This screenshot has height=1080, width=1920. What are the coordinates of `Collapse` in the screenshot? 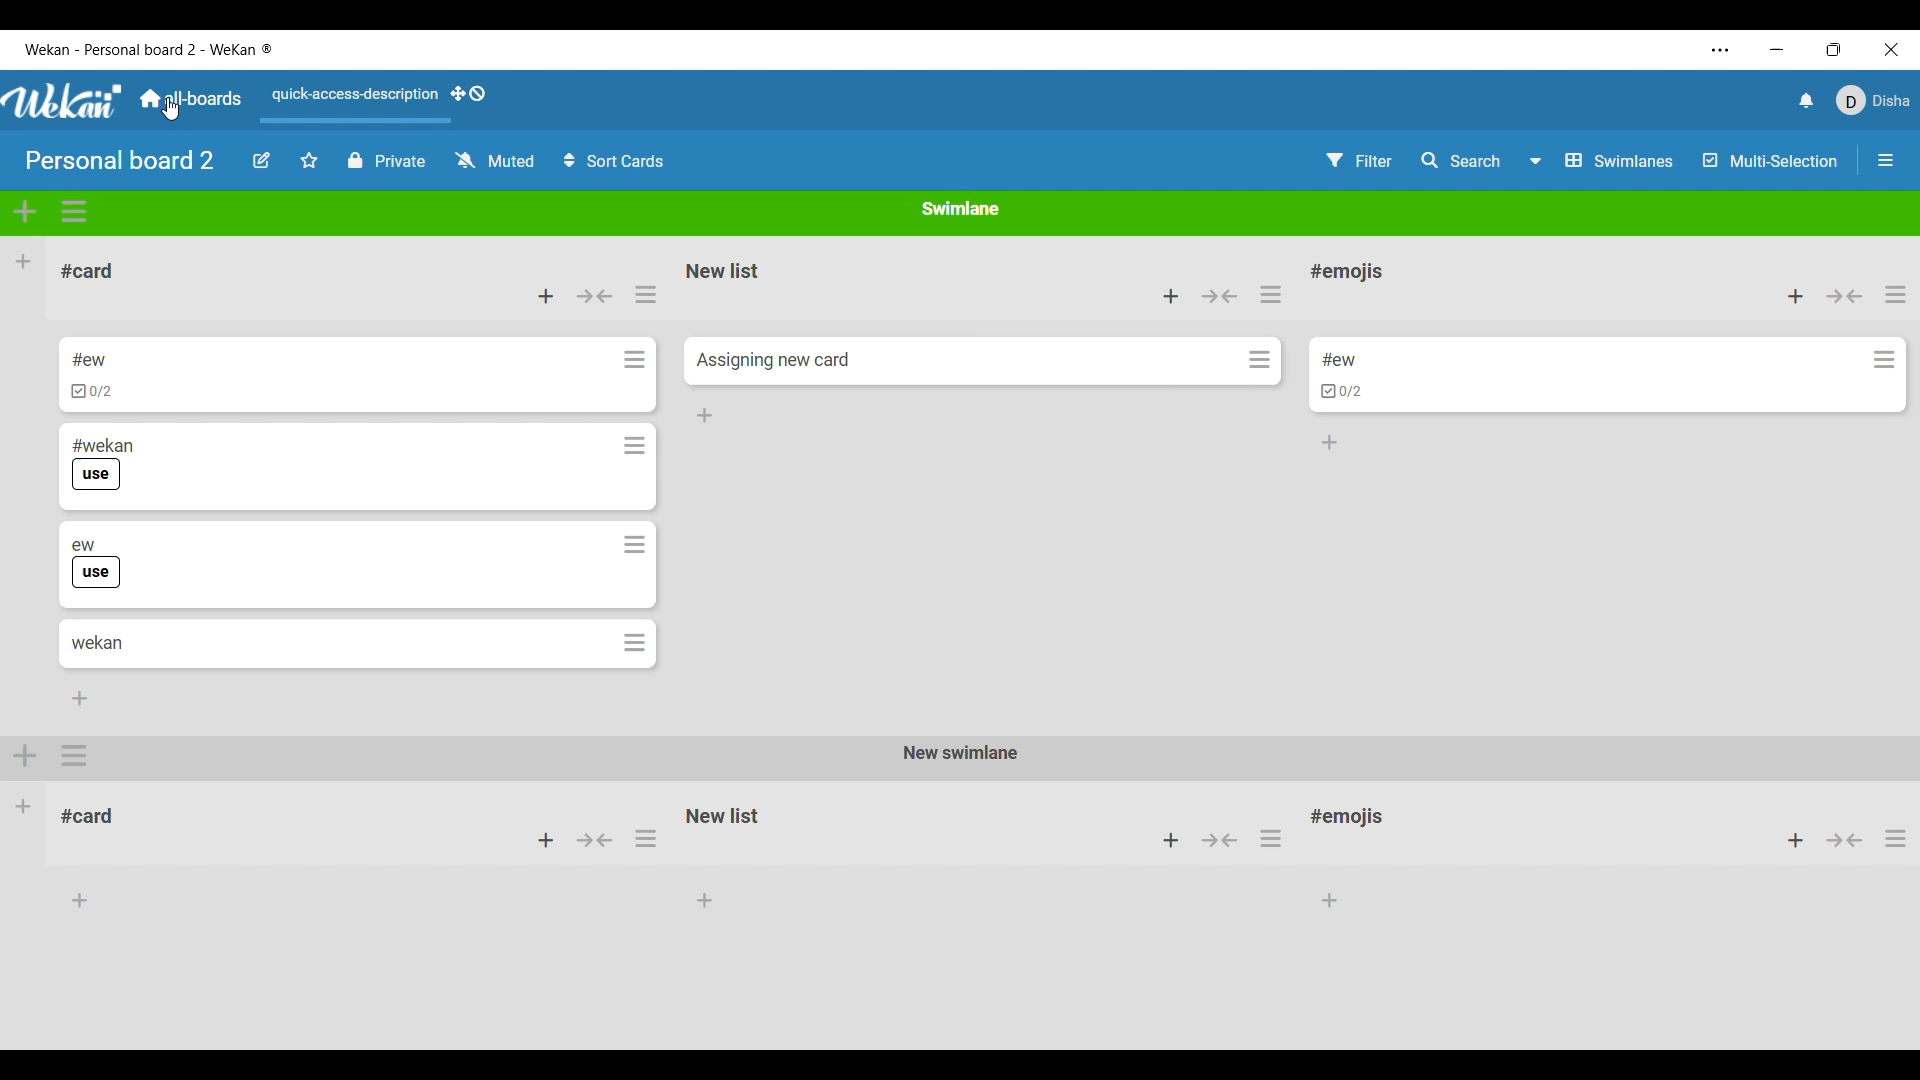 It's located at (1220, 296).